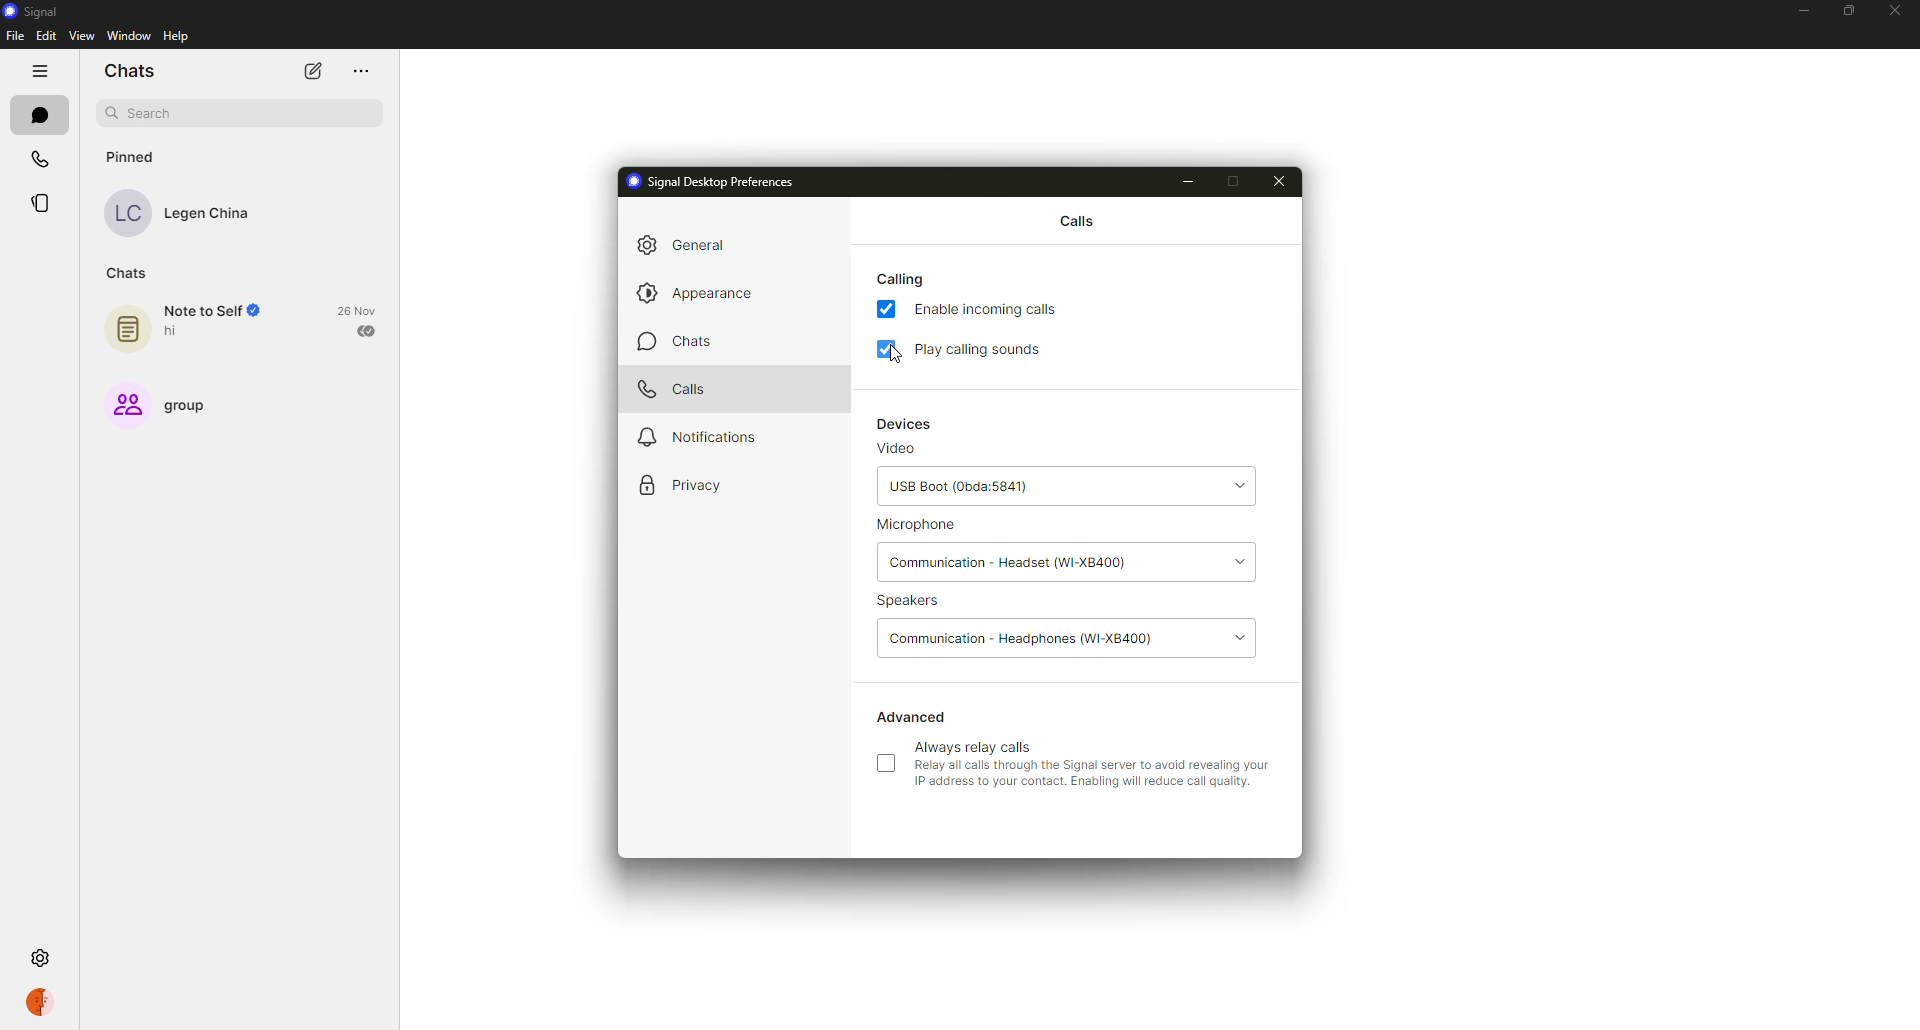 This screenshot has width=1920, height=1030. Describe the element at coordinates (990, 310) in the screenshot. I see `enable incoming calls` at that location.